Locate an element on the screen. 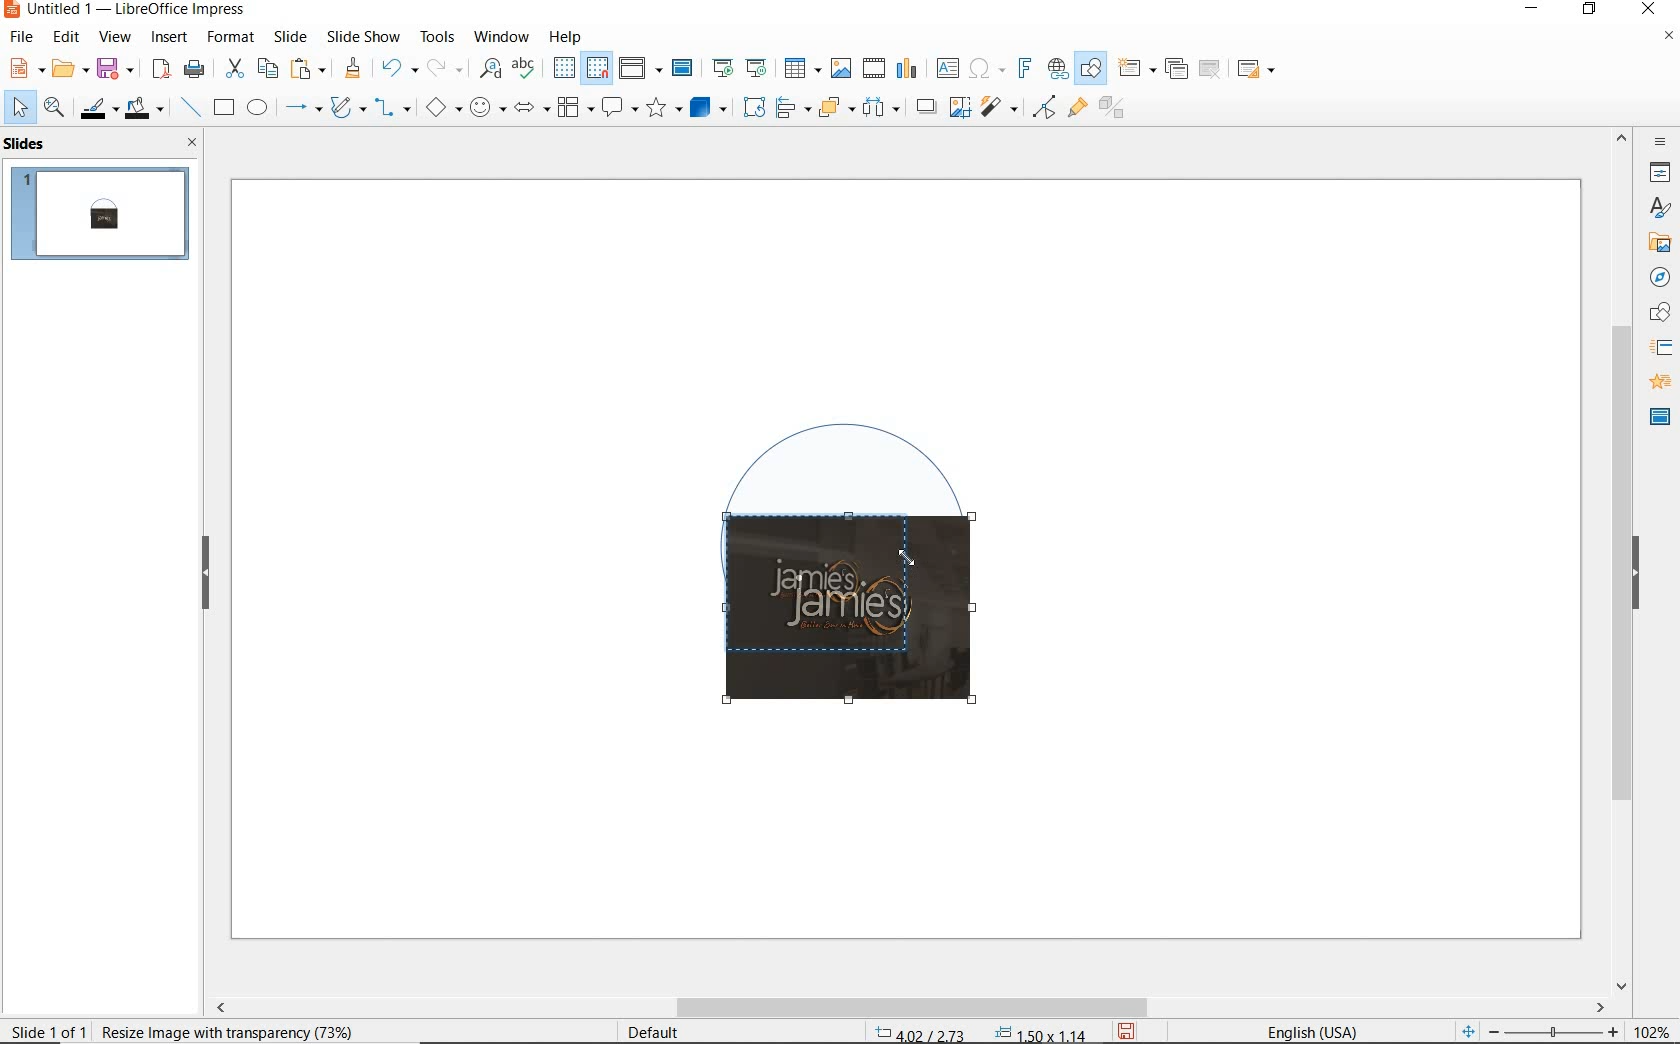 The height and width of the screenshot is (1044, 1680). line color is located at coordinates (97, 108).